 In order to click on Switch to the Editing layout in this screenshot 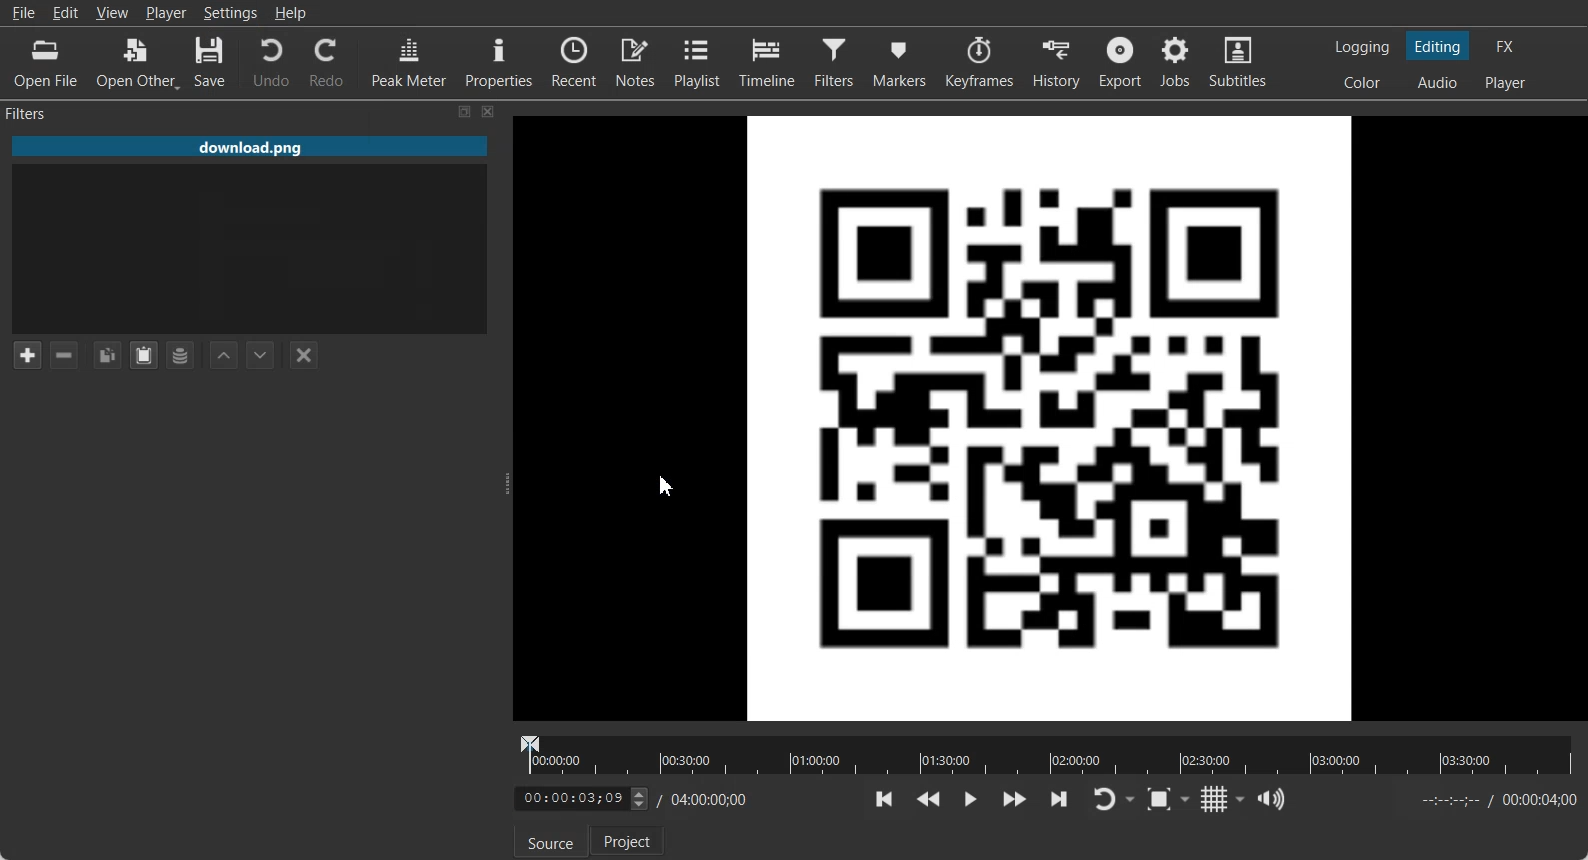, I will do `click(1439, 46)`.